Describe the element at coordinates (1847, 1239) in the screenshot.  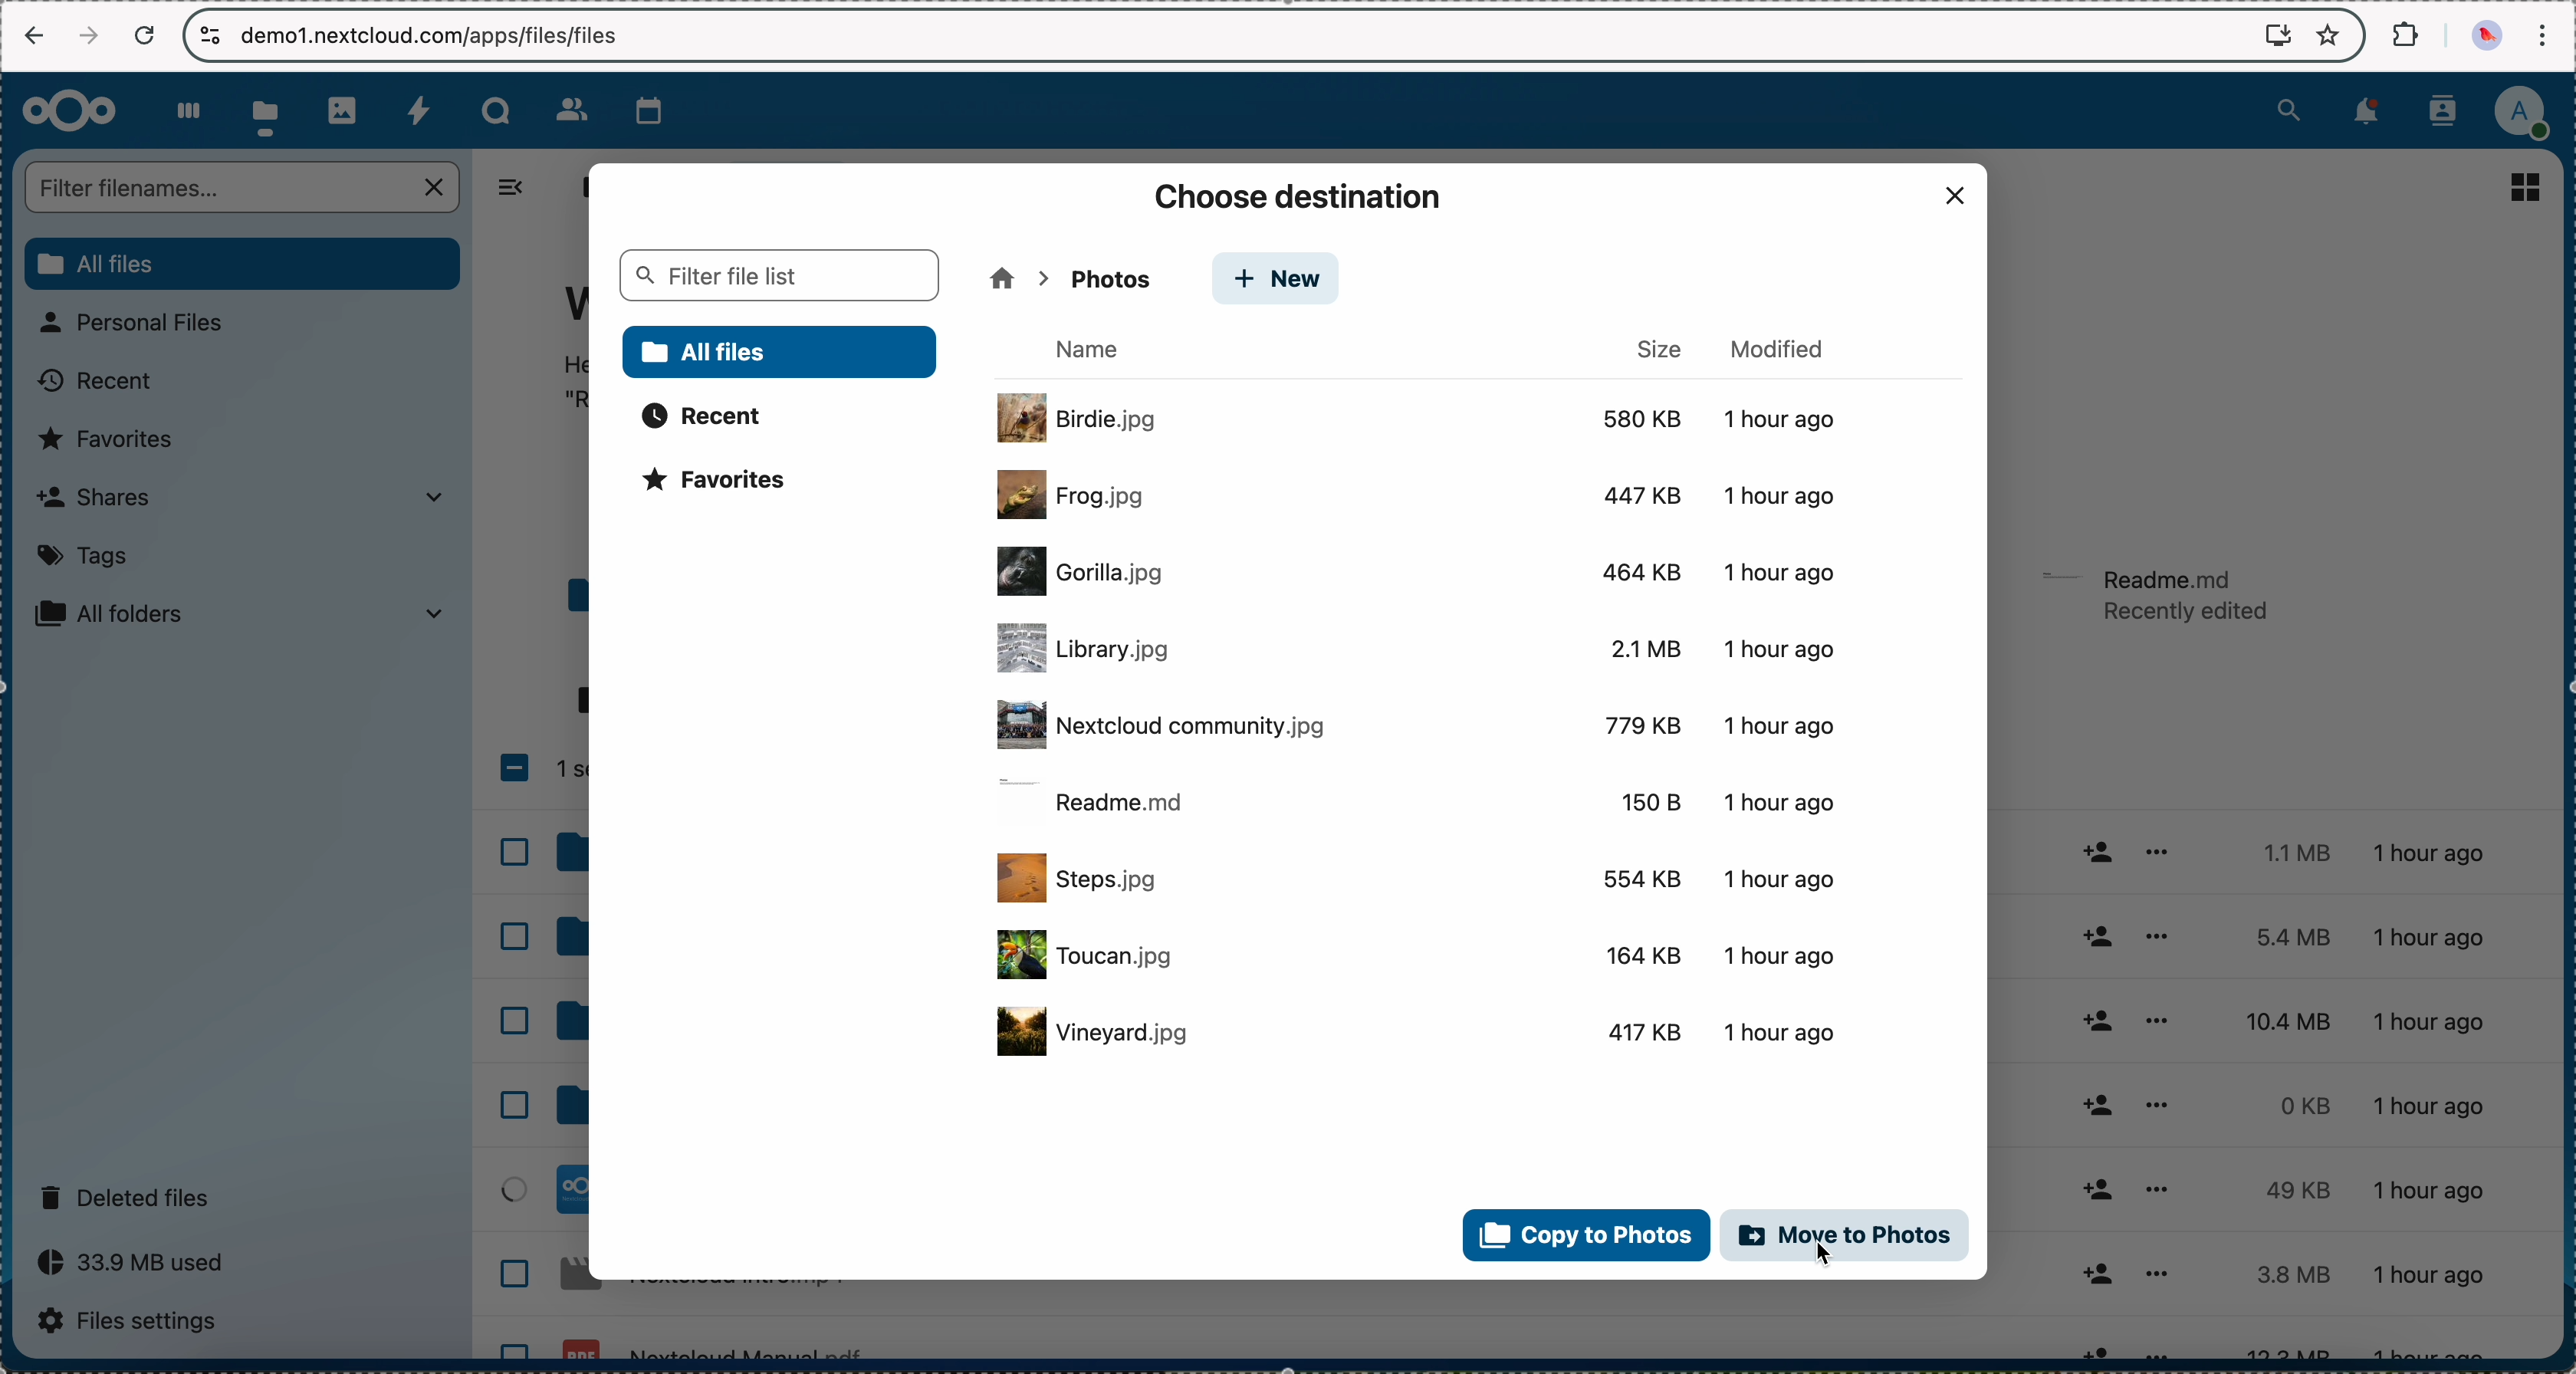
I see `click on move to photos` at that location.